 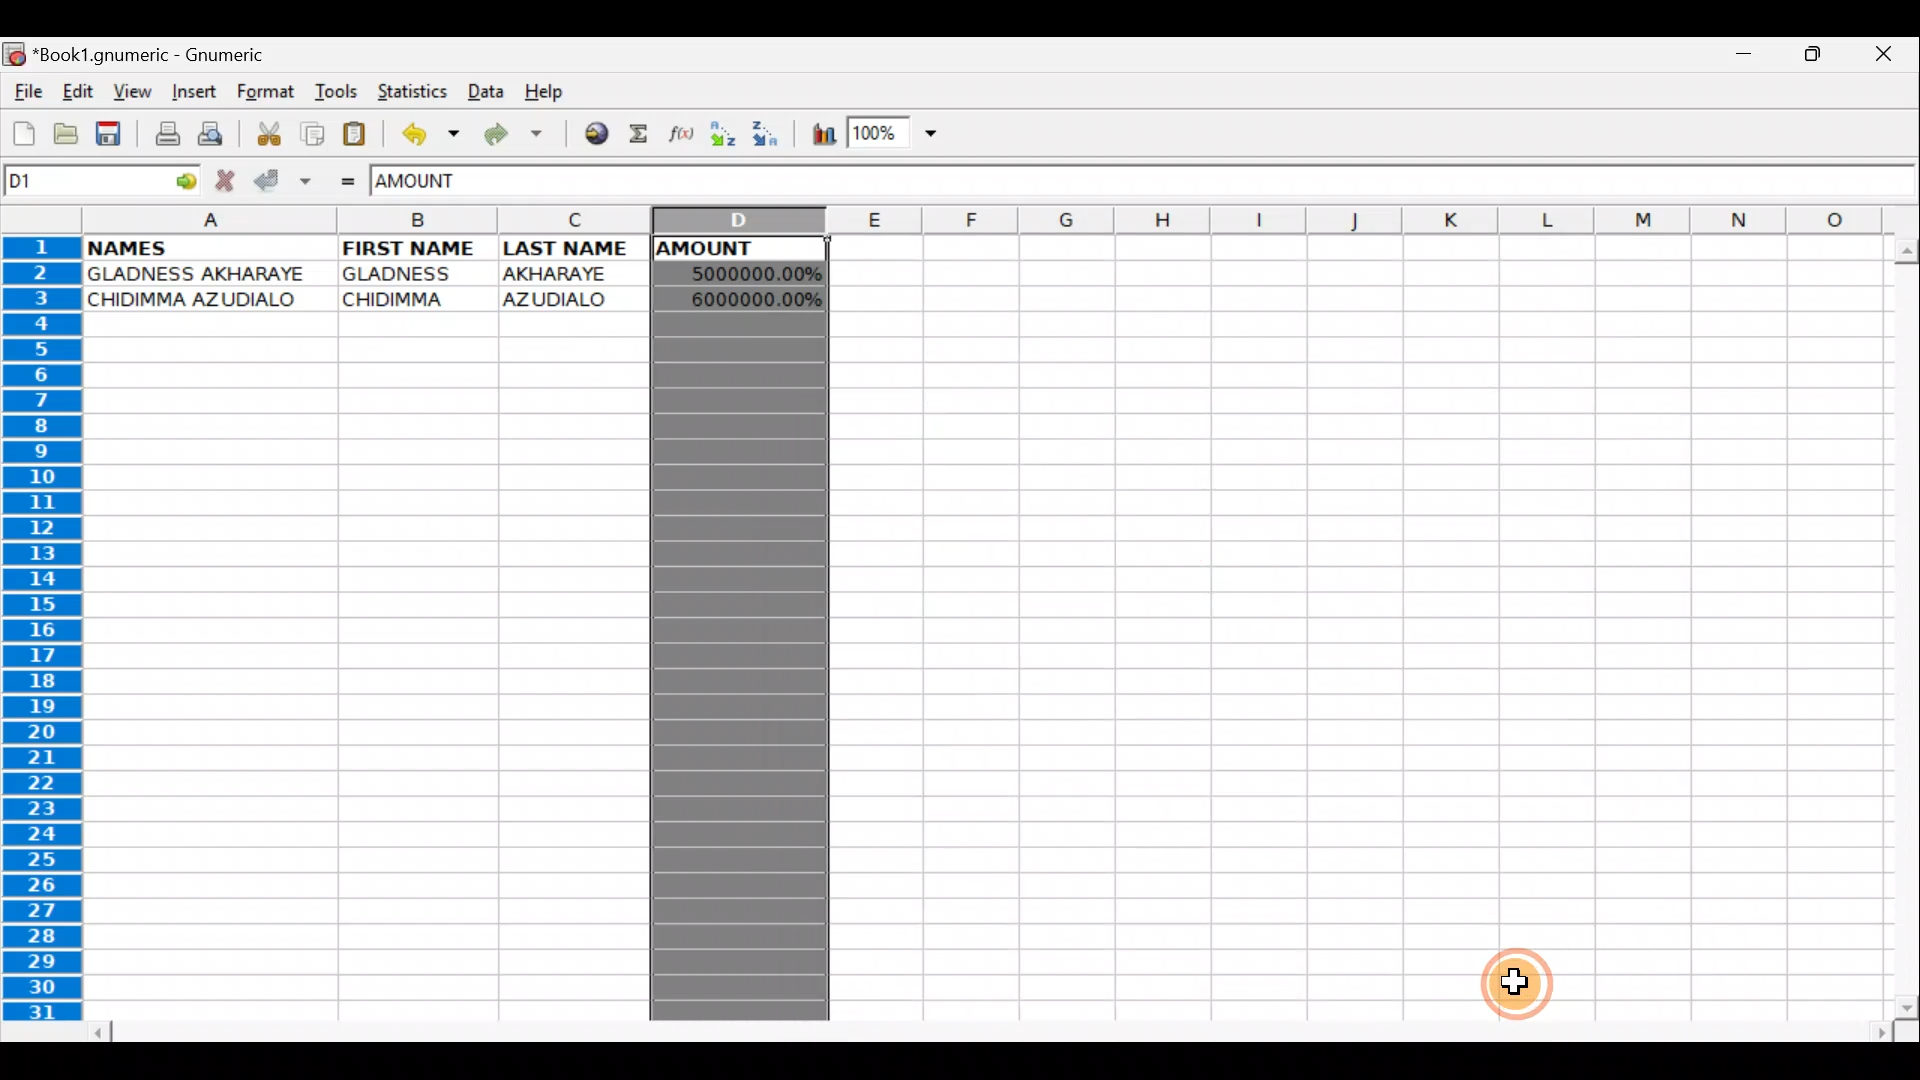 What do you see at coordinates (80, 93) in the screenshot?
I see `Edit` at bounding box center [80, 93].